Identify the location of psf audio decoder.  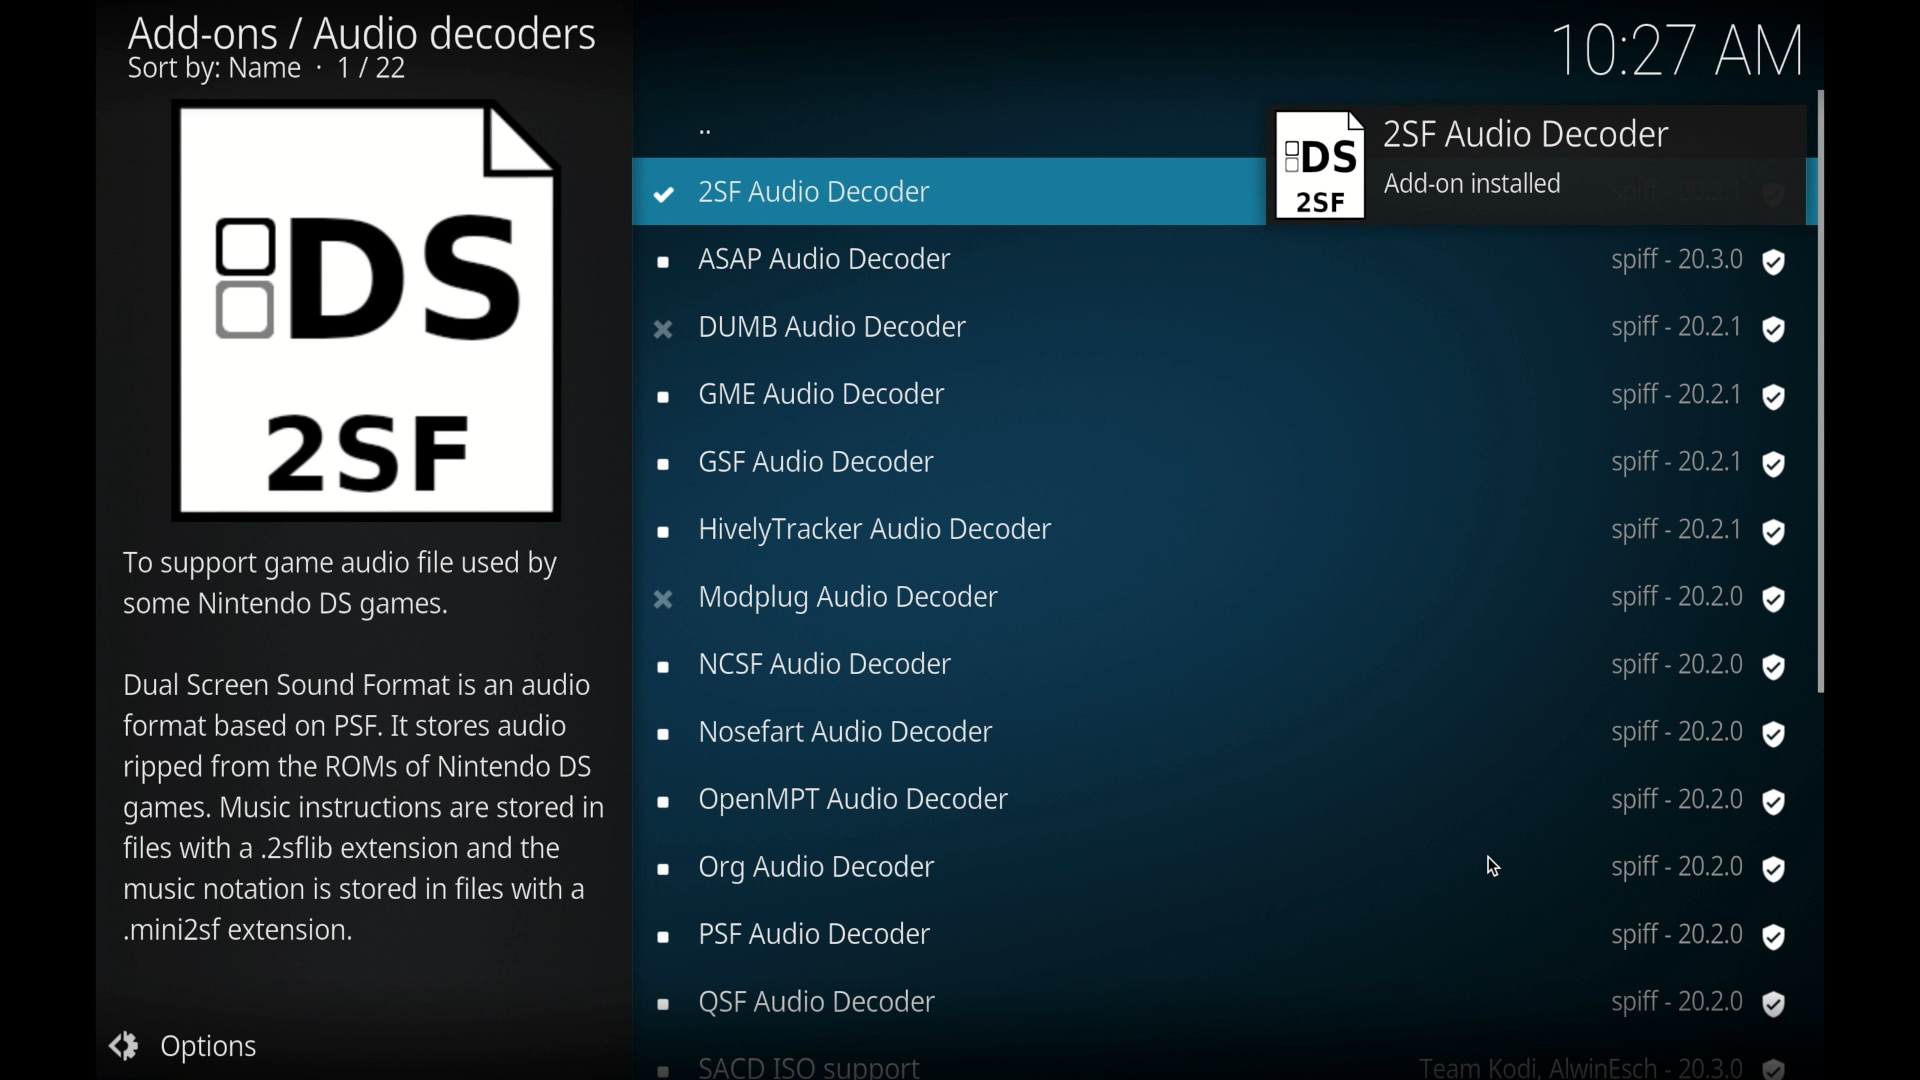
(1219, 937).